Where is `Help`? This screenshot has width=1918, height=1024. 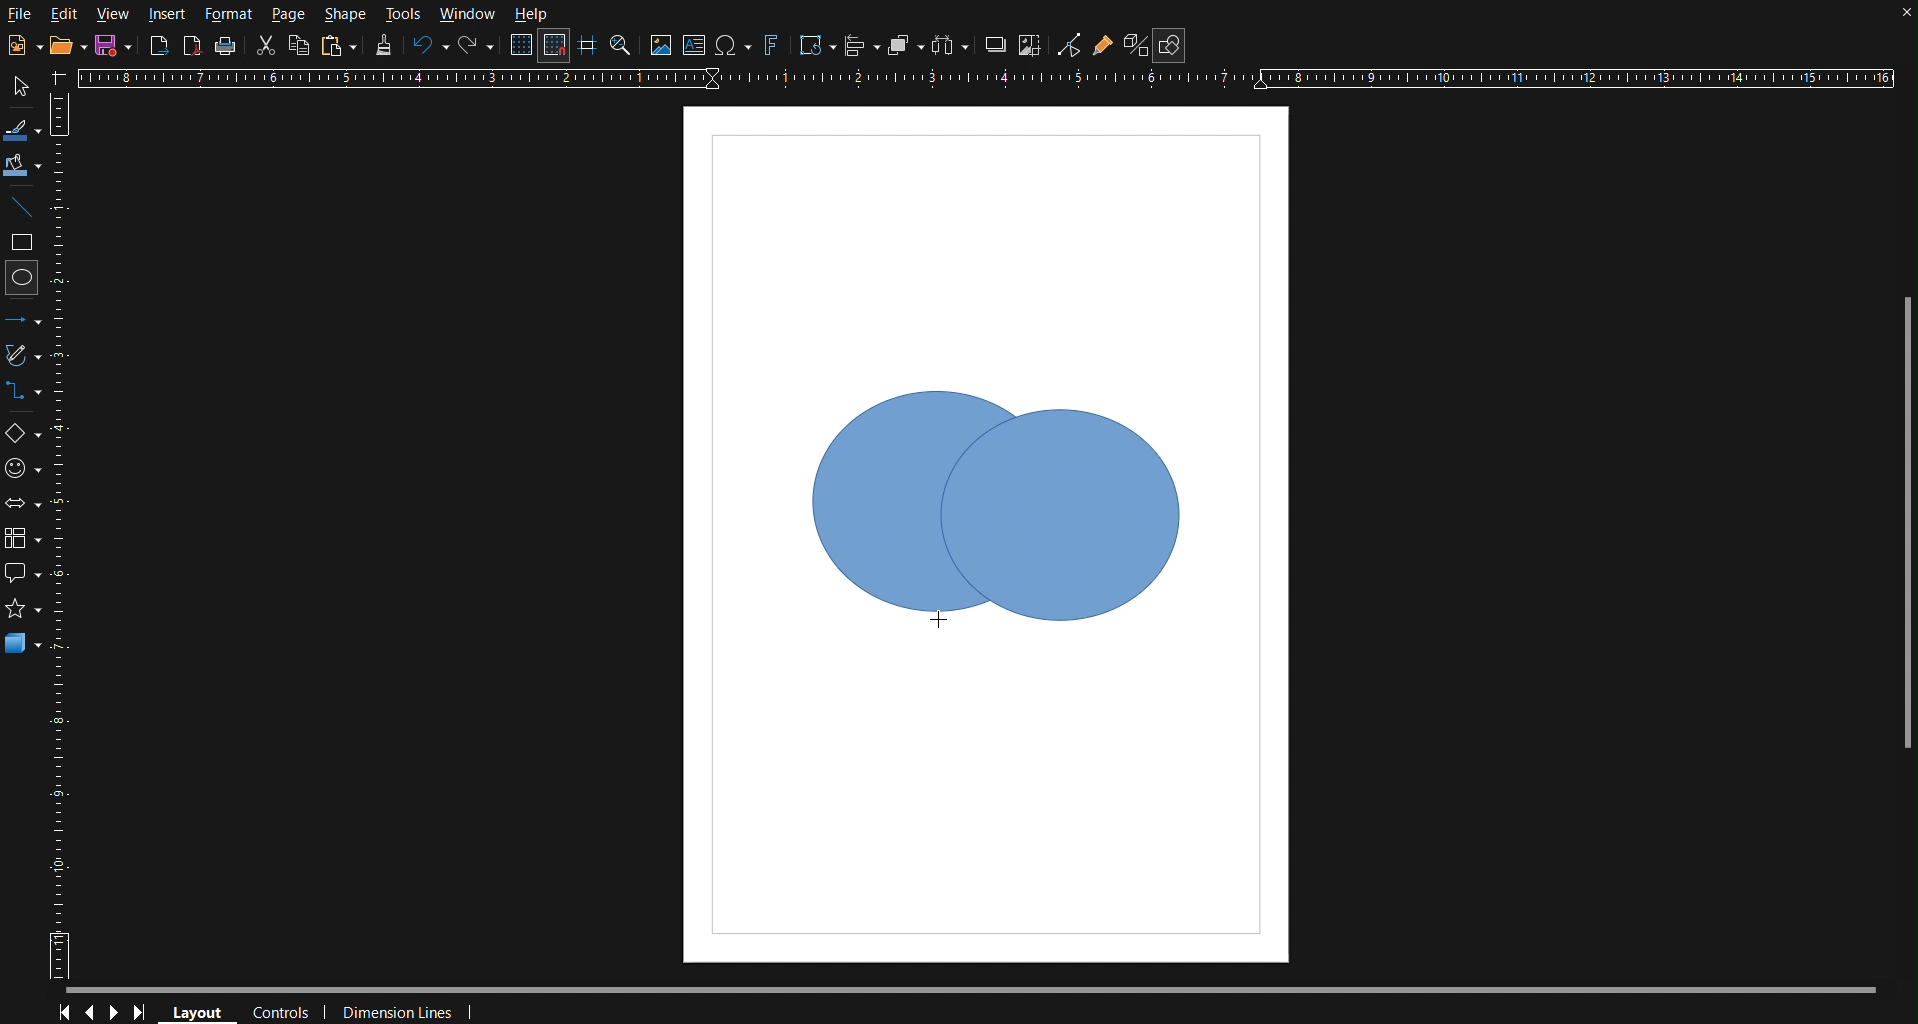 Help is located at coordinates (530, 15).